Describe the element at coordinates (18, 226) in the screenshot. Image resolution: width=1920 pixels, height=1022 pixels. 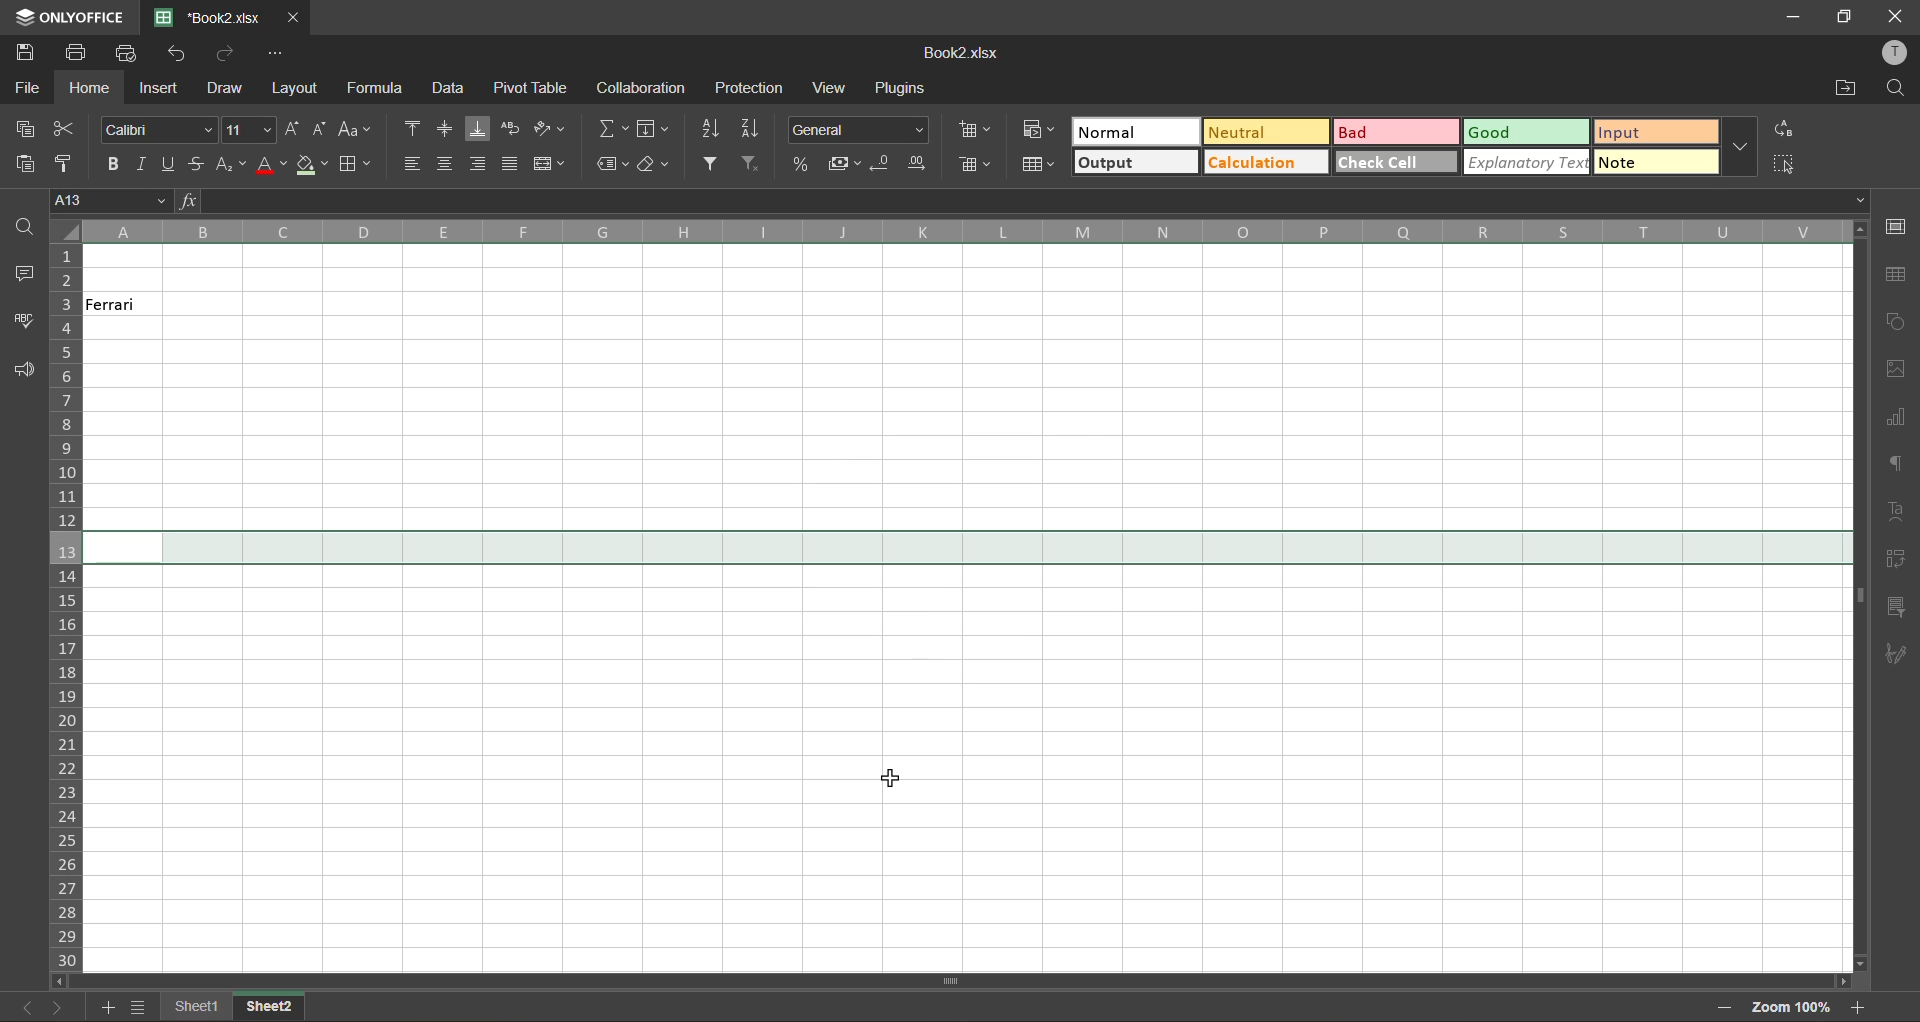
I see `find` at that location.